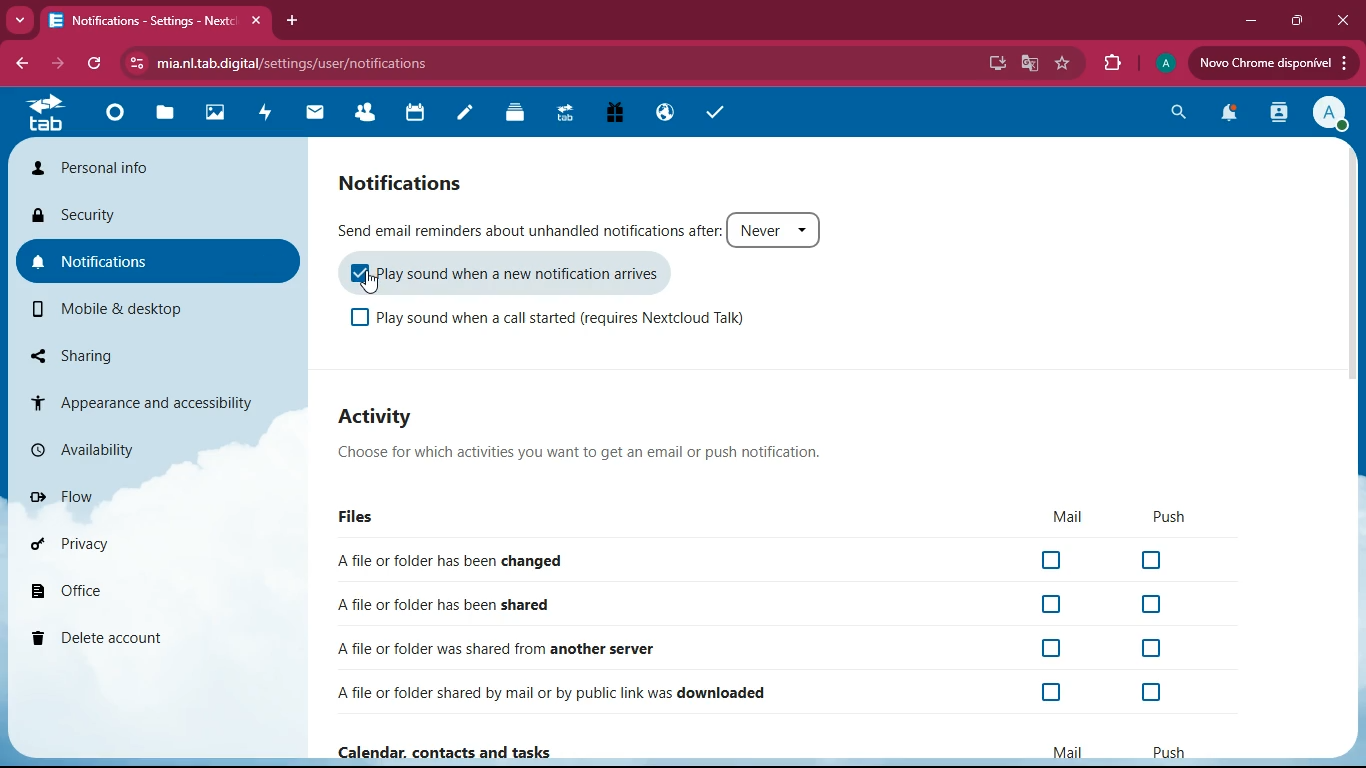 The width and height of the screenshot is (1366, 768). Describe the element at coordinates (1053, 692) in the screenshot. I see `off` at that location.